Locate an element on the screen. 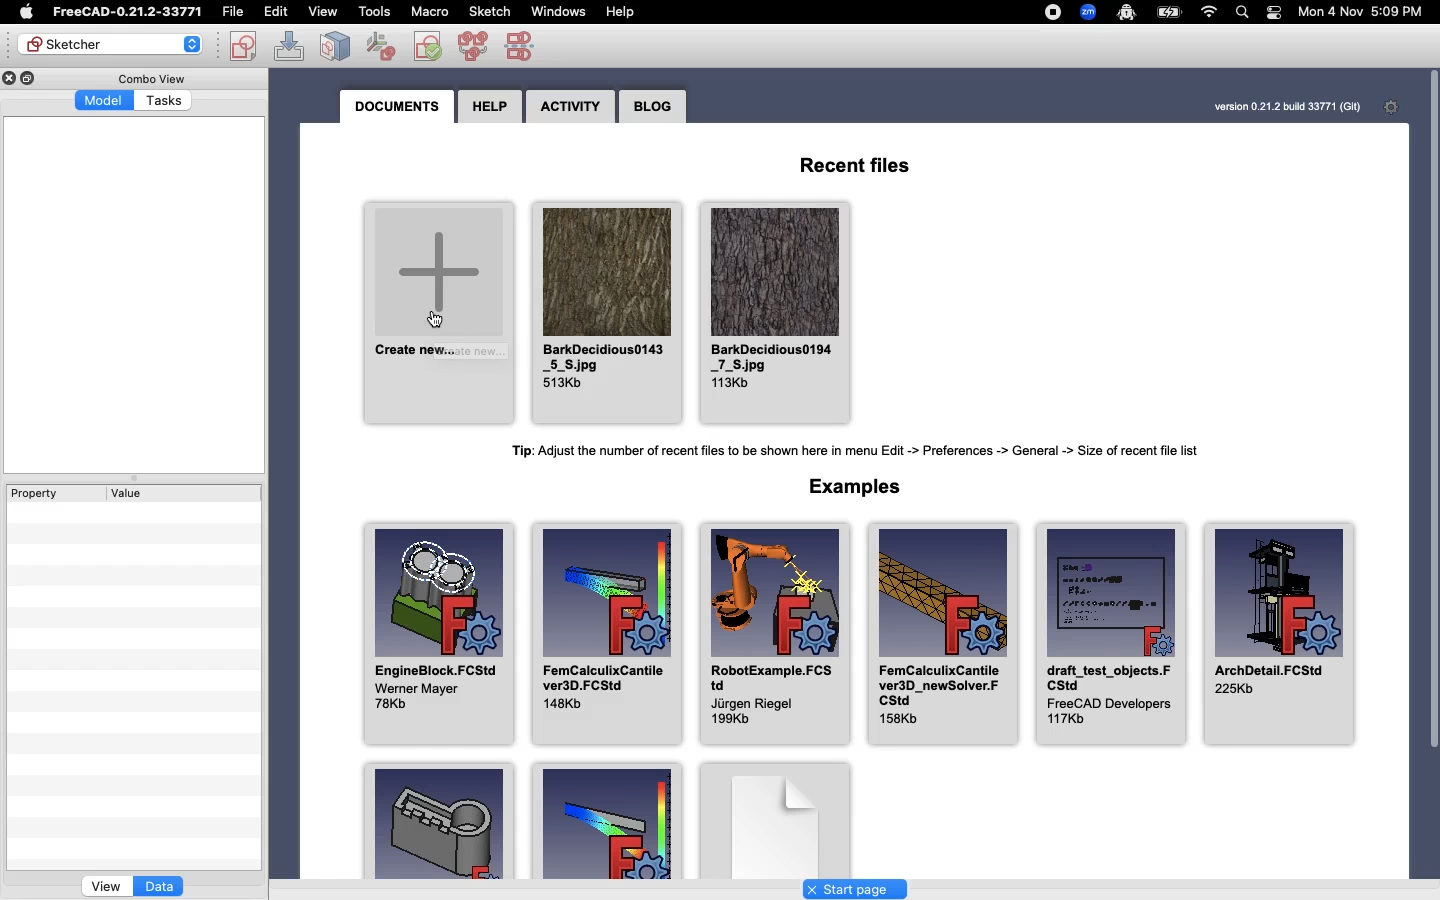 The height and width of the screenshot is (900, 1440). FreeCAD-0.21.2-33771 is located at coordinates (127, 12).